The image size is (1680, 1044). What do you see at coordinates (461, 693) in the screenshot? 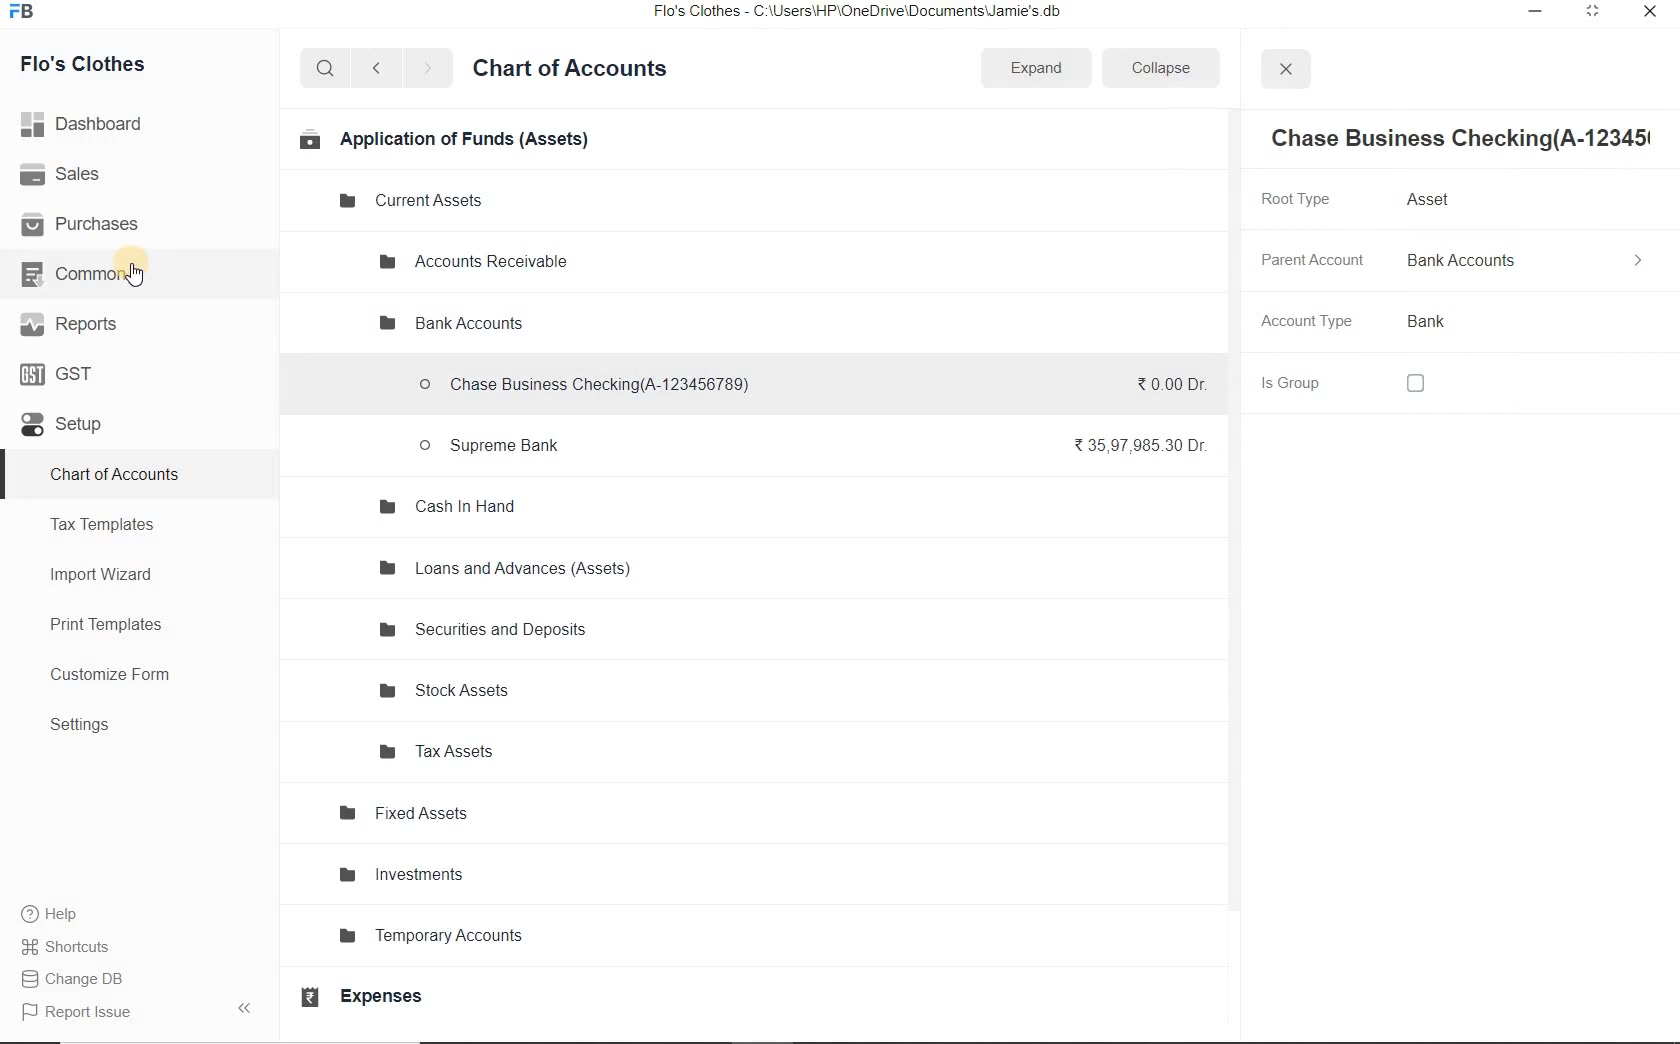
I see `Stock Assets` at bounding box center [461, 693].